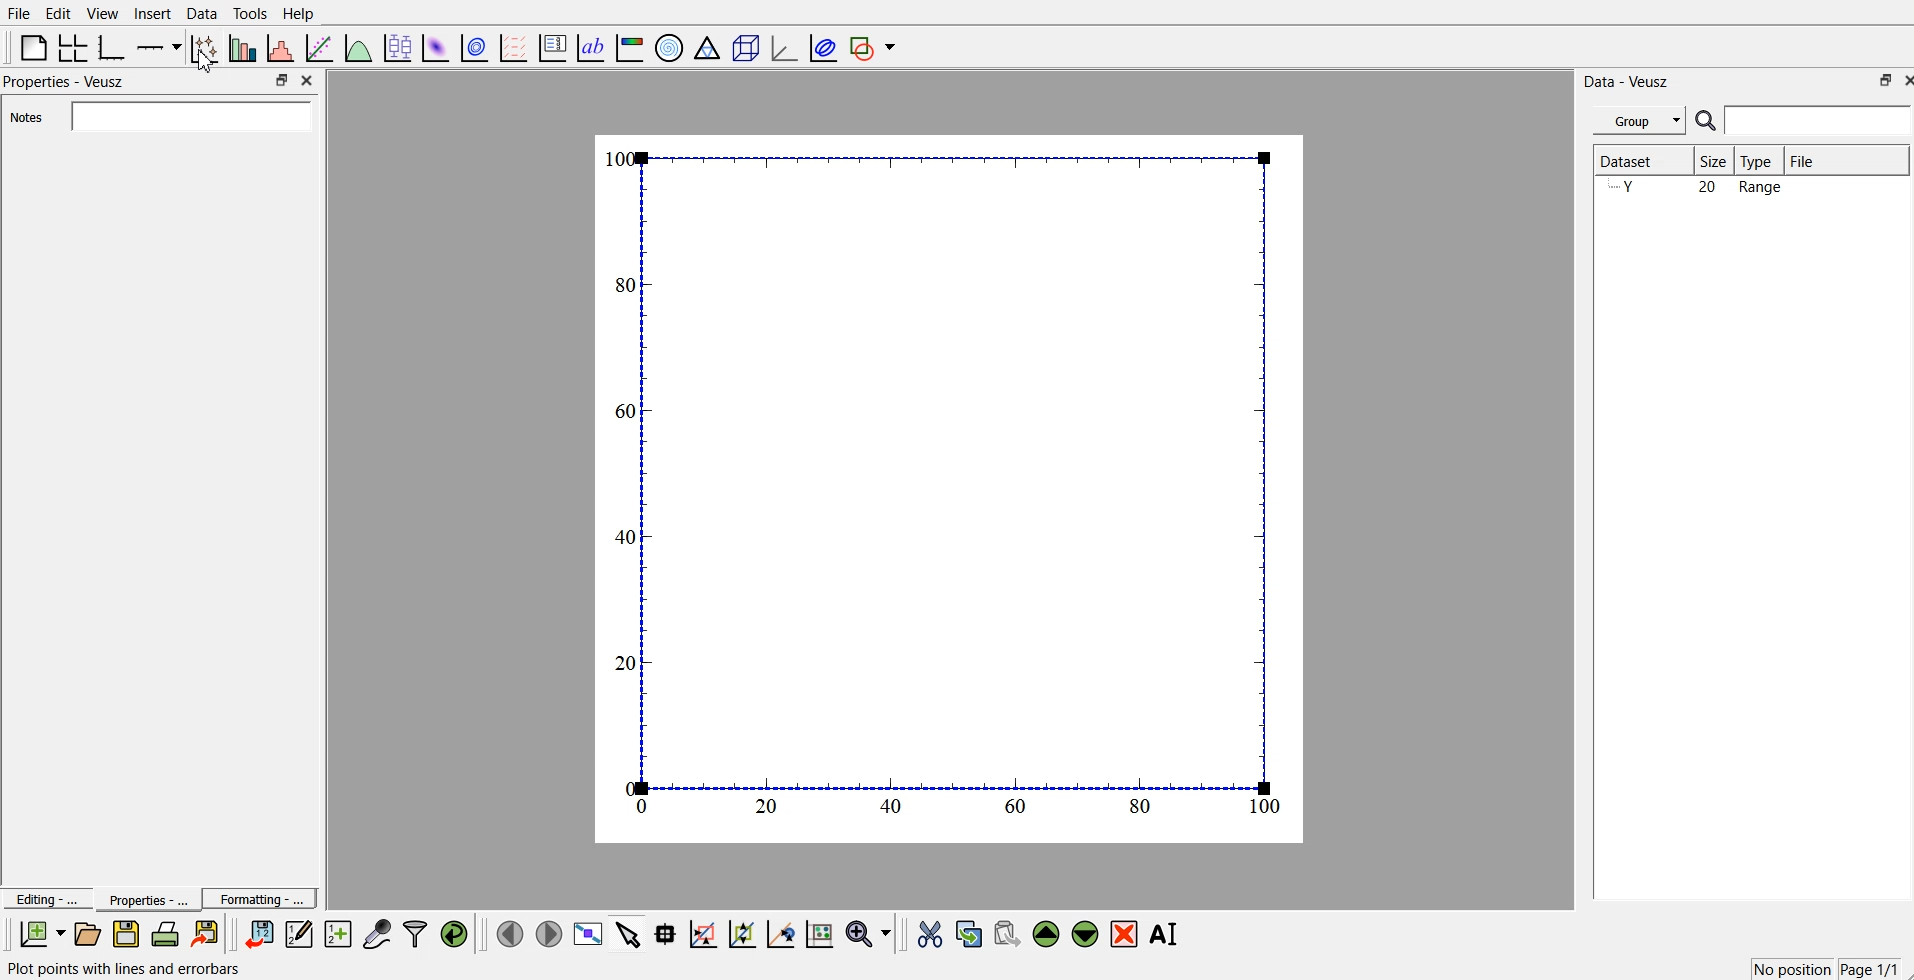 The height and width of the screenshot is (980, 1914). Describe the element at coordinates (113, 46) in the screenshot. I see `base graph` at that location.